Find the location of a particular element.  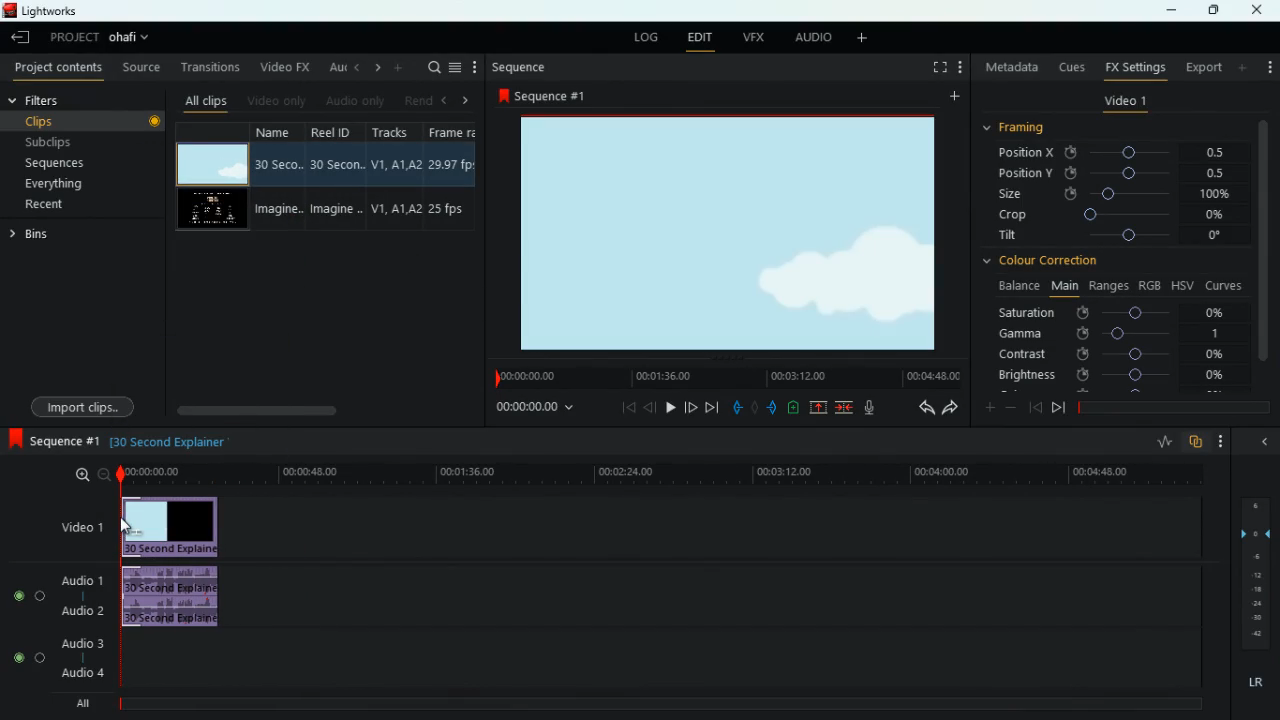

settings is located at coordinates (1268, 65).